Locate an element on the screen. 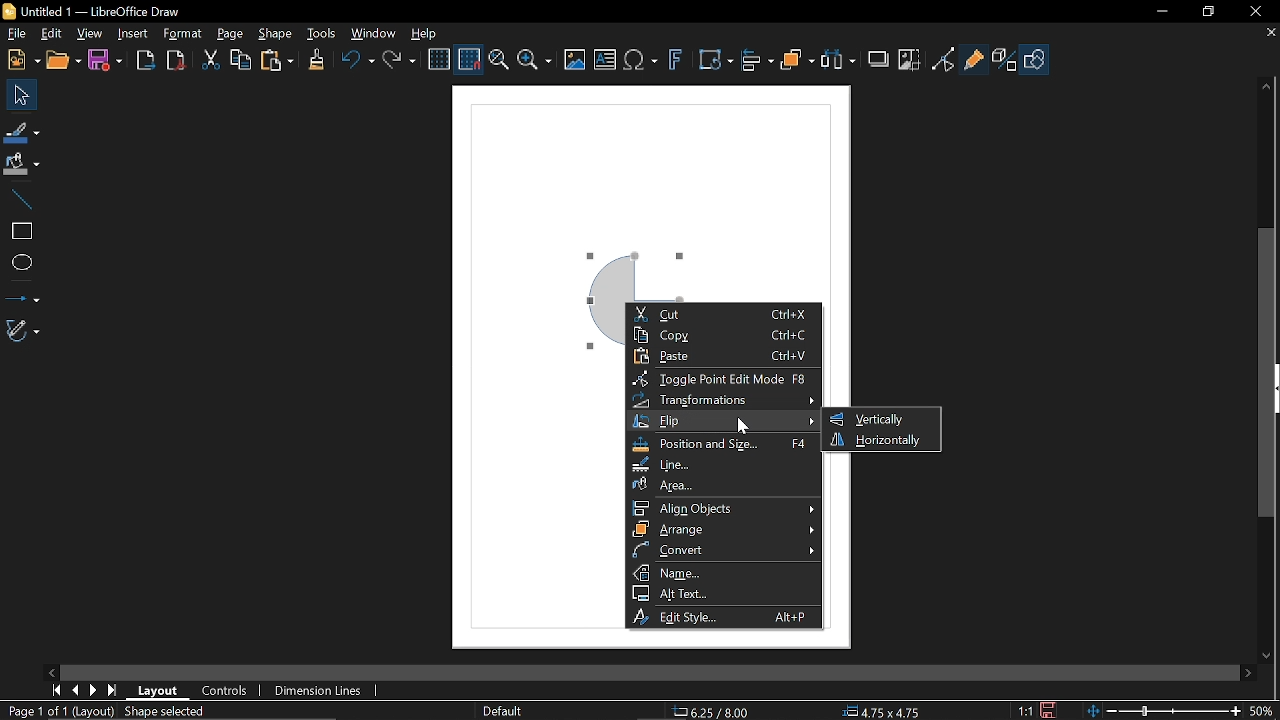 The height and width of the screenshot is (720, 1280). Window is located at coordinates (374, 35).